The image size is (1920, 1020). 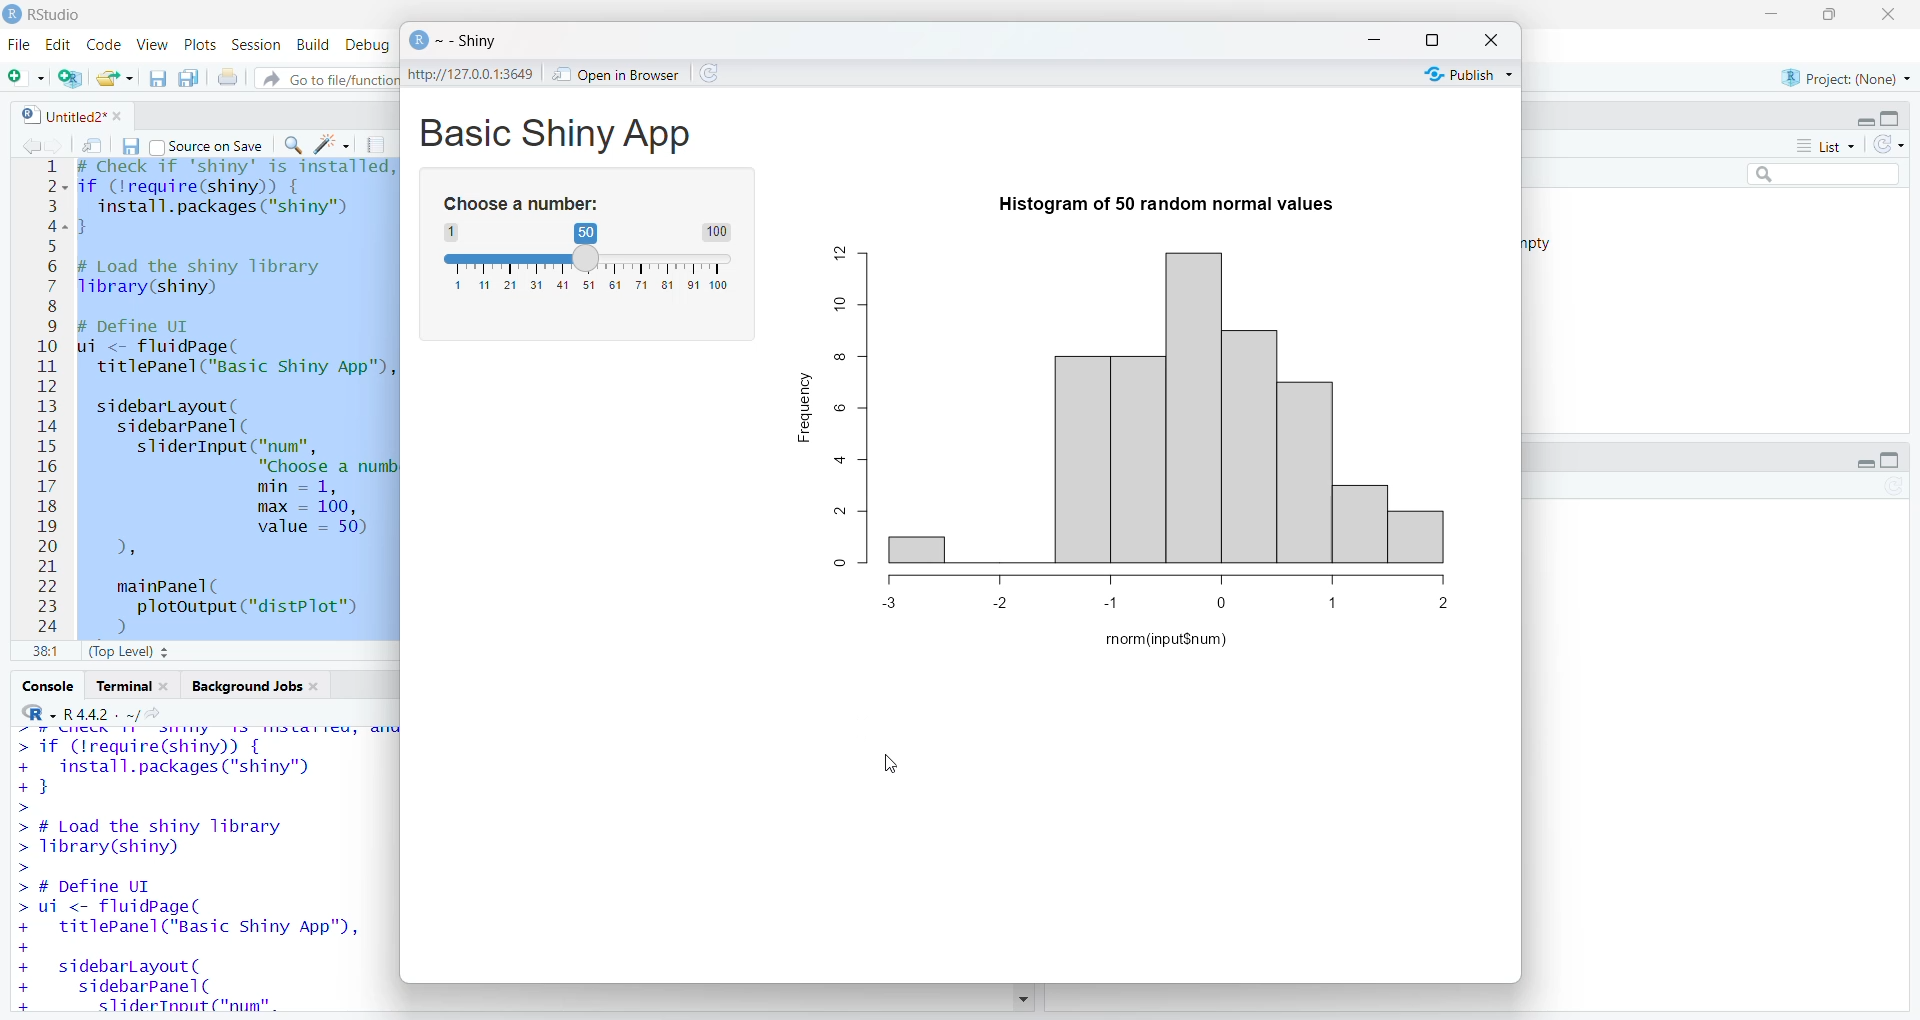 What do you see at coordinates (333, 144) in the screenshot?
I see `code tools` at bounding box center [333, 144].